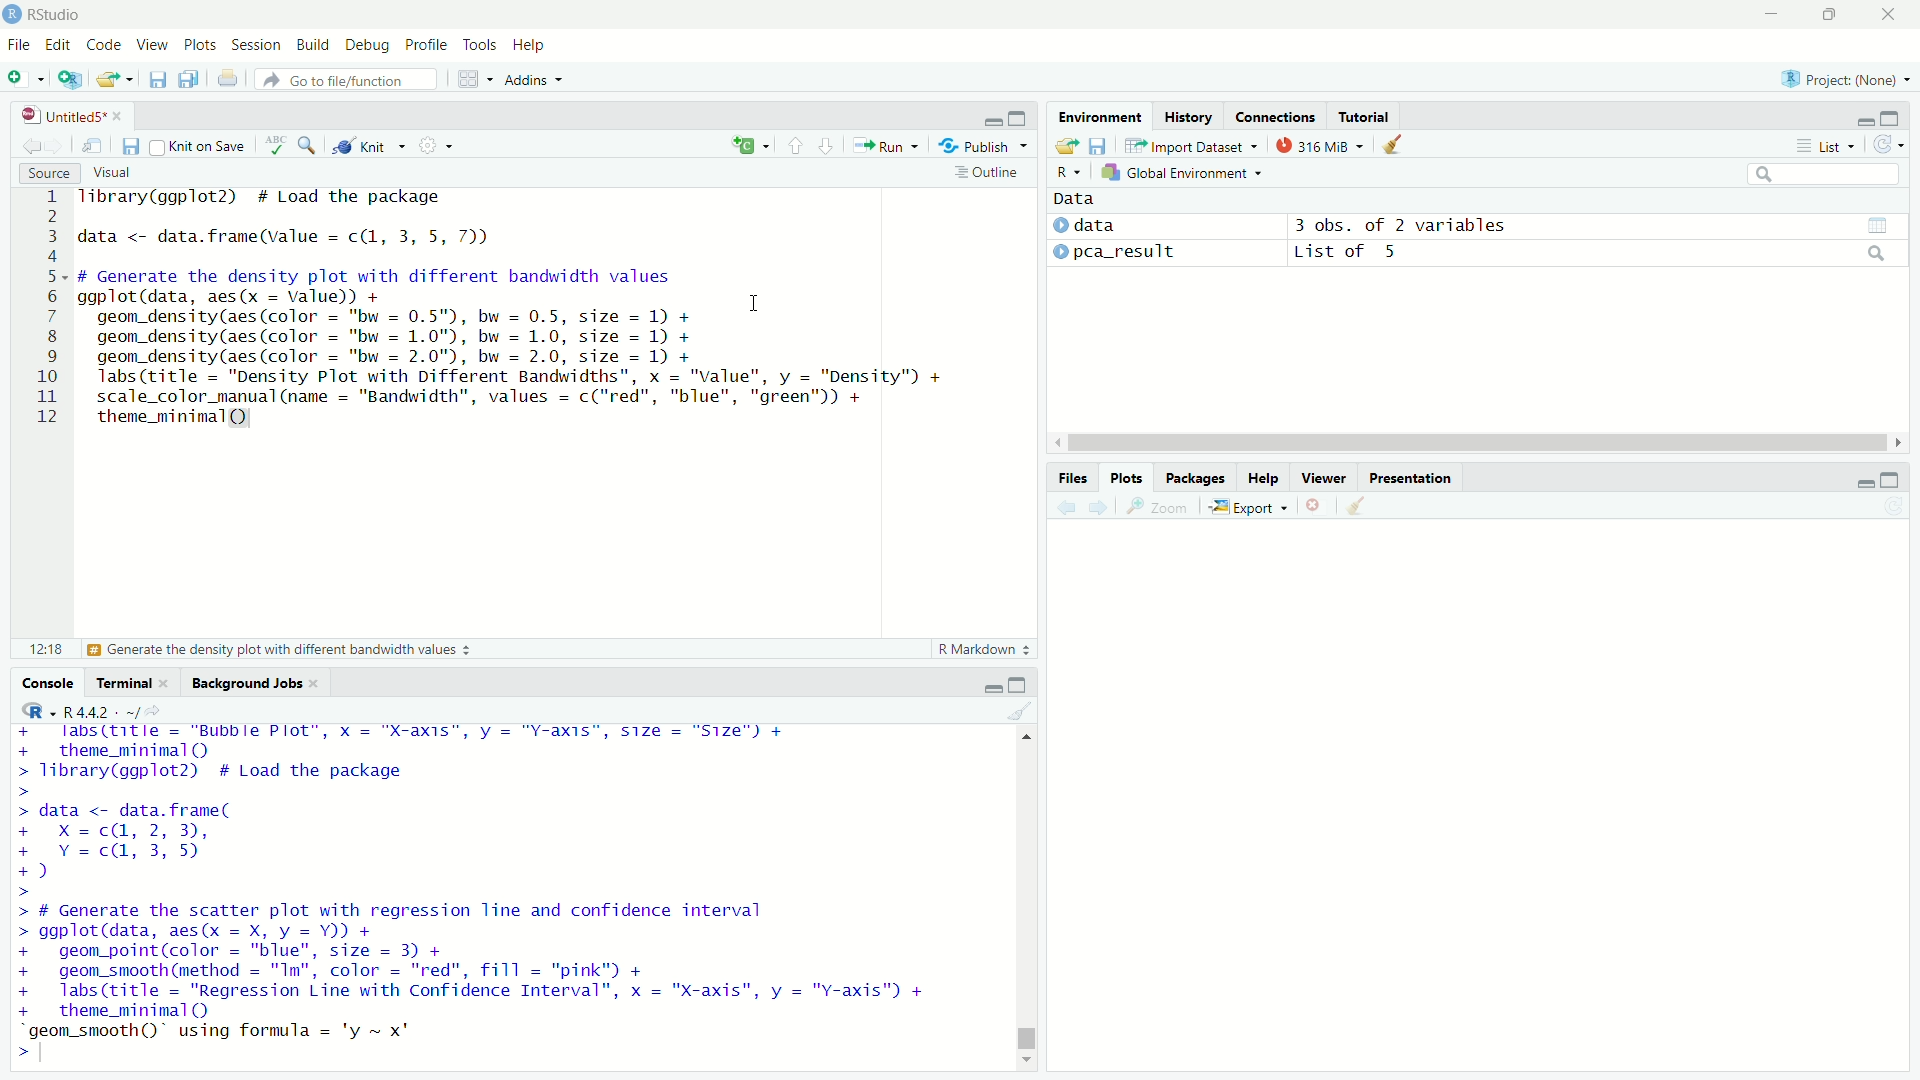 The image size is (1920, 1080). What do you see at coordinates (1394, 145) in the screenshot?
I see `Clear objects from workspace` at bounding box center [1394, 145].